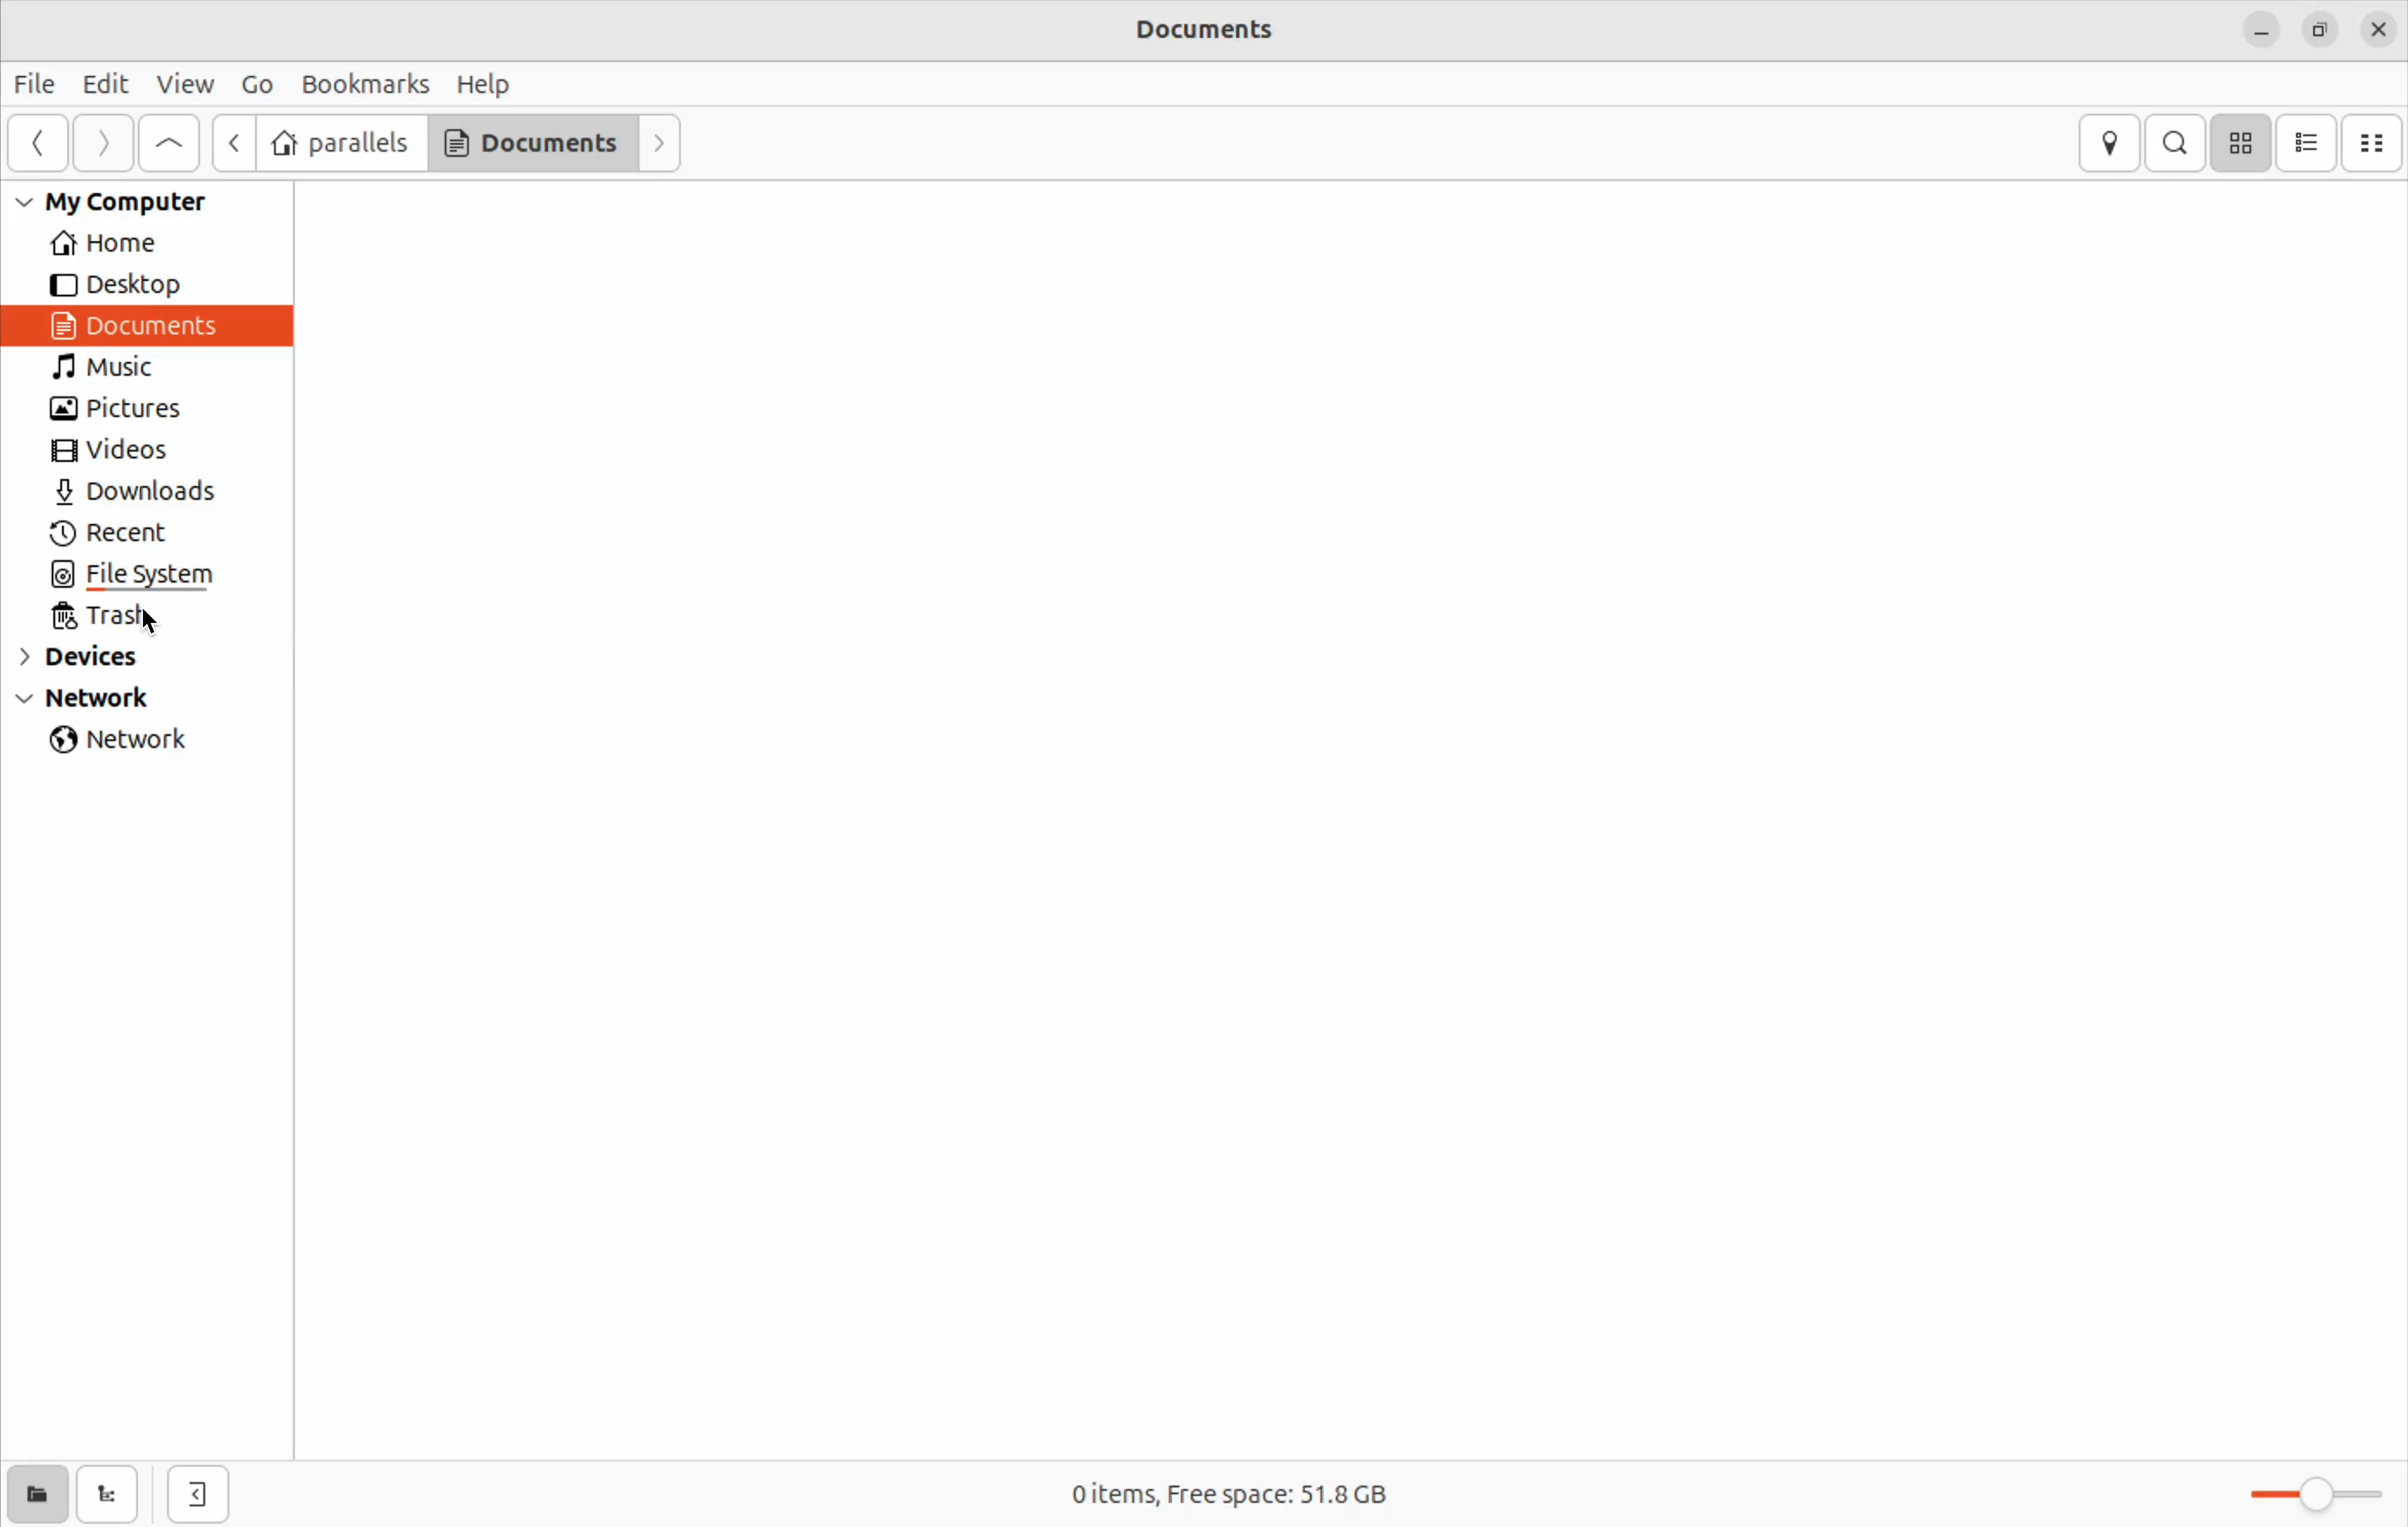 The width and height of the screenshot is (2408, 1527). What do you see at coordinates (196, 1495) in the screenshot?
I see `hide side bar` at bounding box center [196, 1495].